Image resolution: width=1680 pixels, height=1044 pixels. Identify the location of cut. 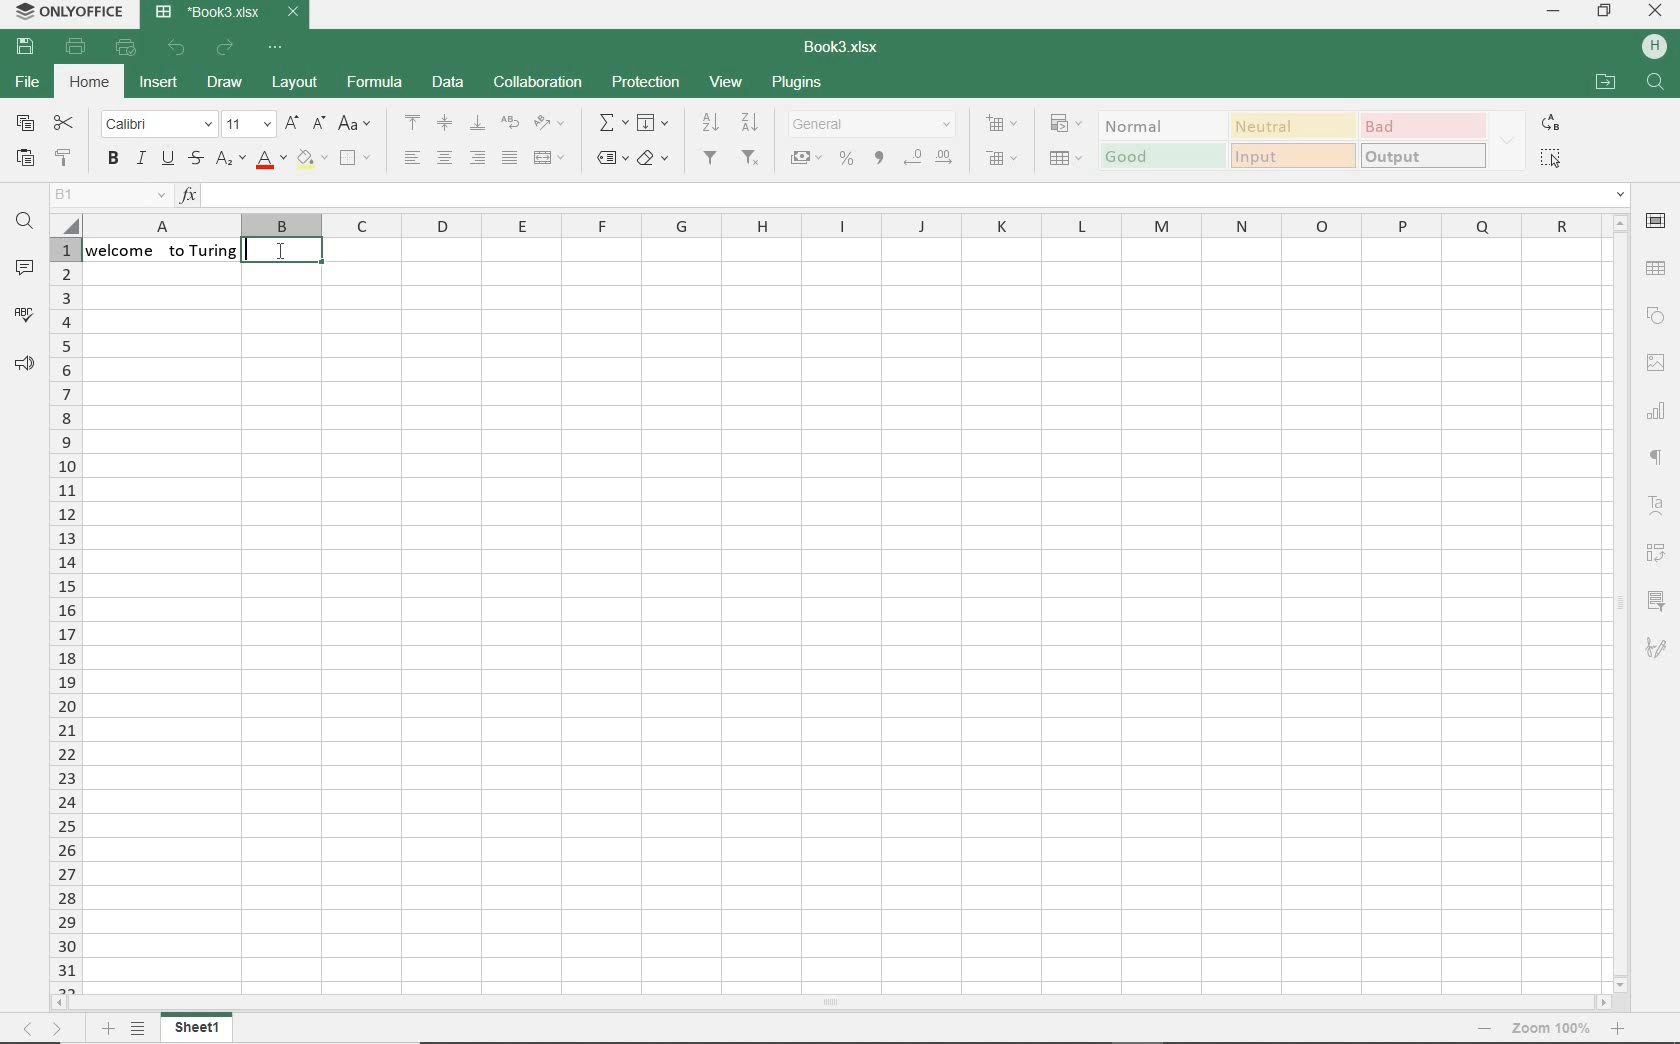
(65, 123).